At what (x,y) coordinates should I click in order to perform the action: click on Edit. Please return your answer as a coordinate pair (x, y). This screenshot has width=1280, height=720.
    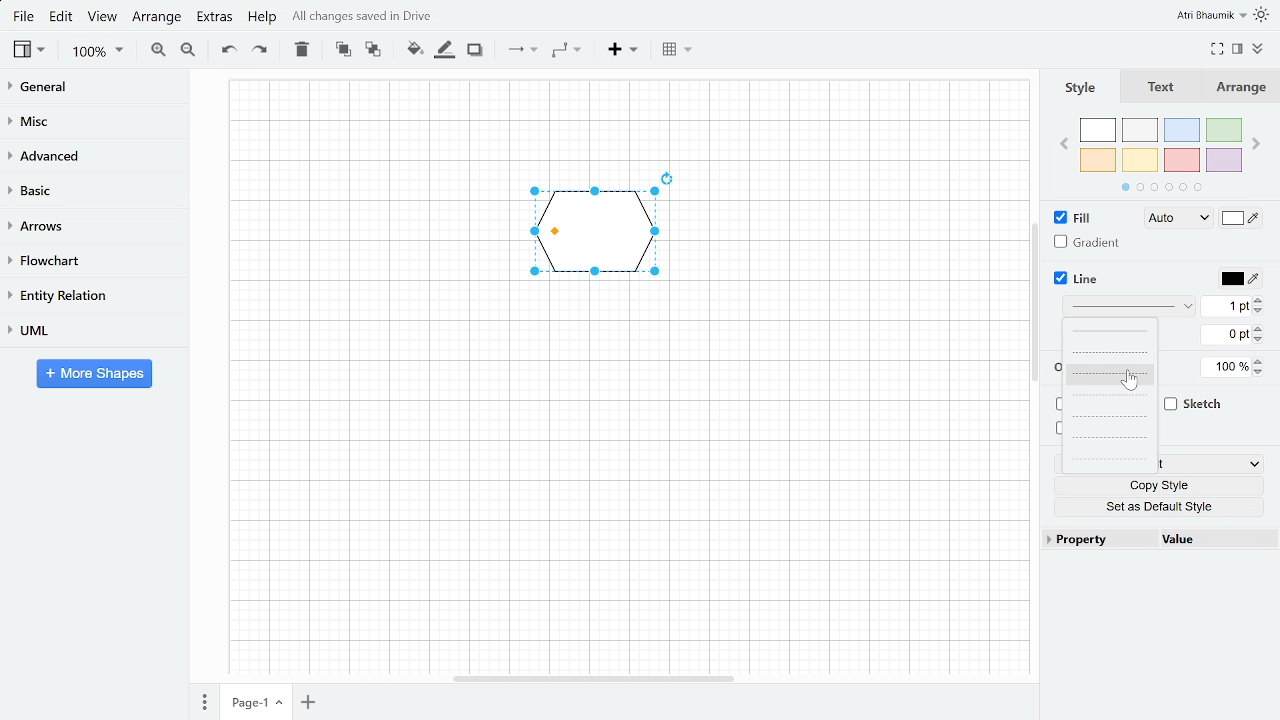
    Looking at the image, I should click on (1211, 464).